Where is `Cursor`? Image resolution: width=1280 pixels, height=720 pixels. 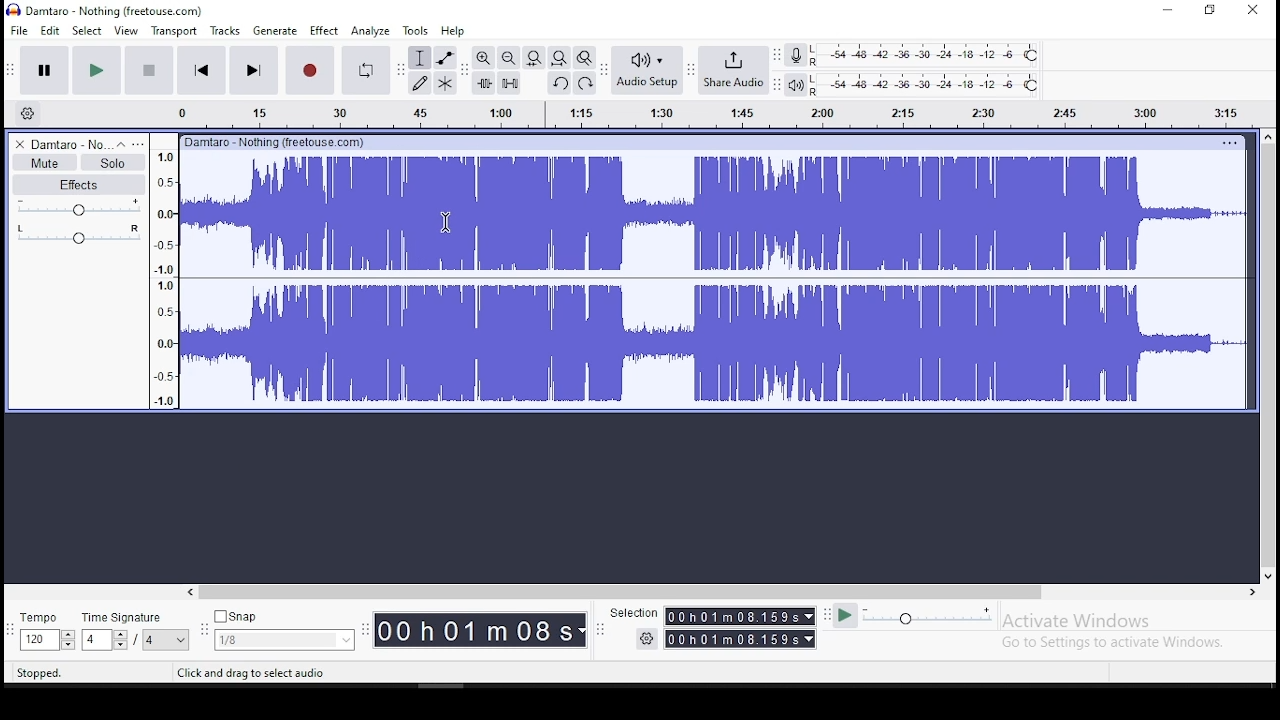
Cursor is located at coordinates (446, 219).